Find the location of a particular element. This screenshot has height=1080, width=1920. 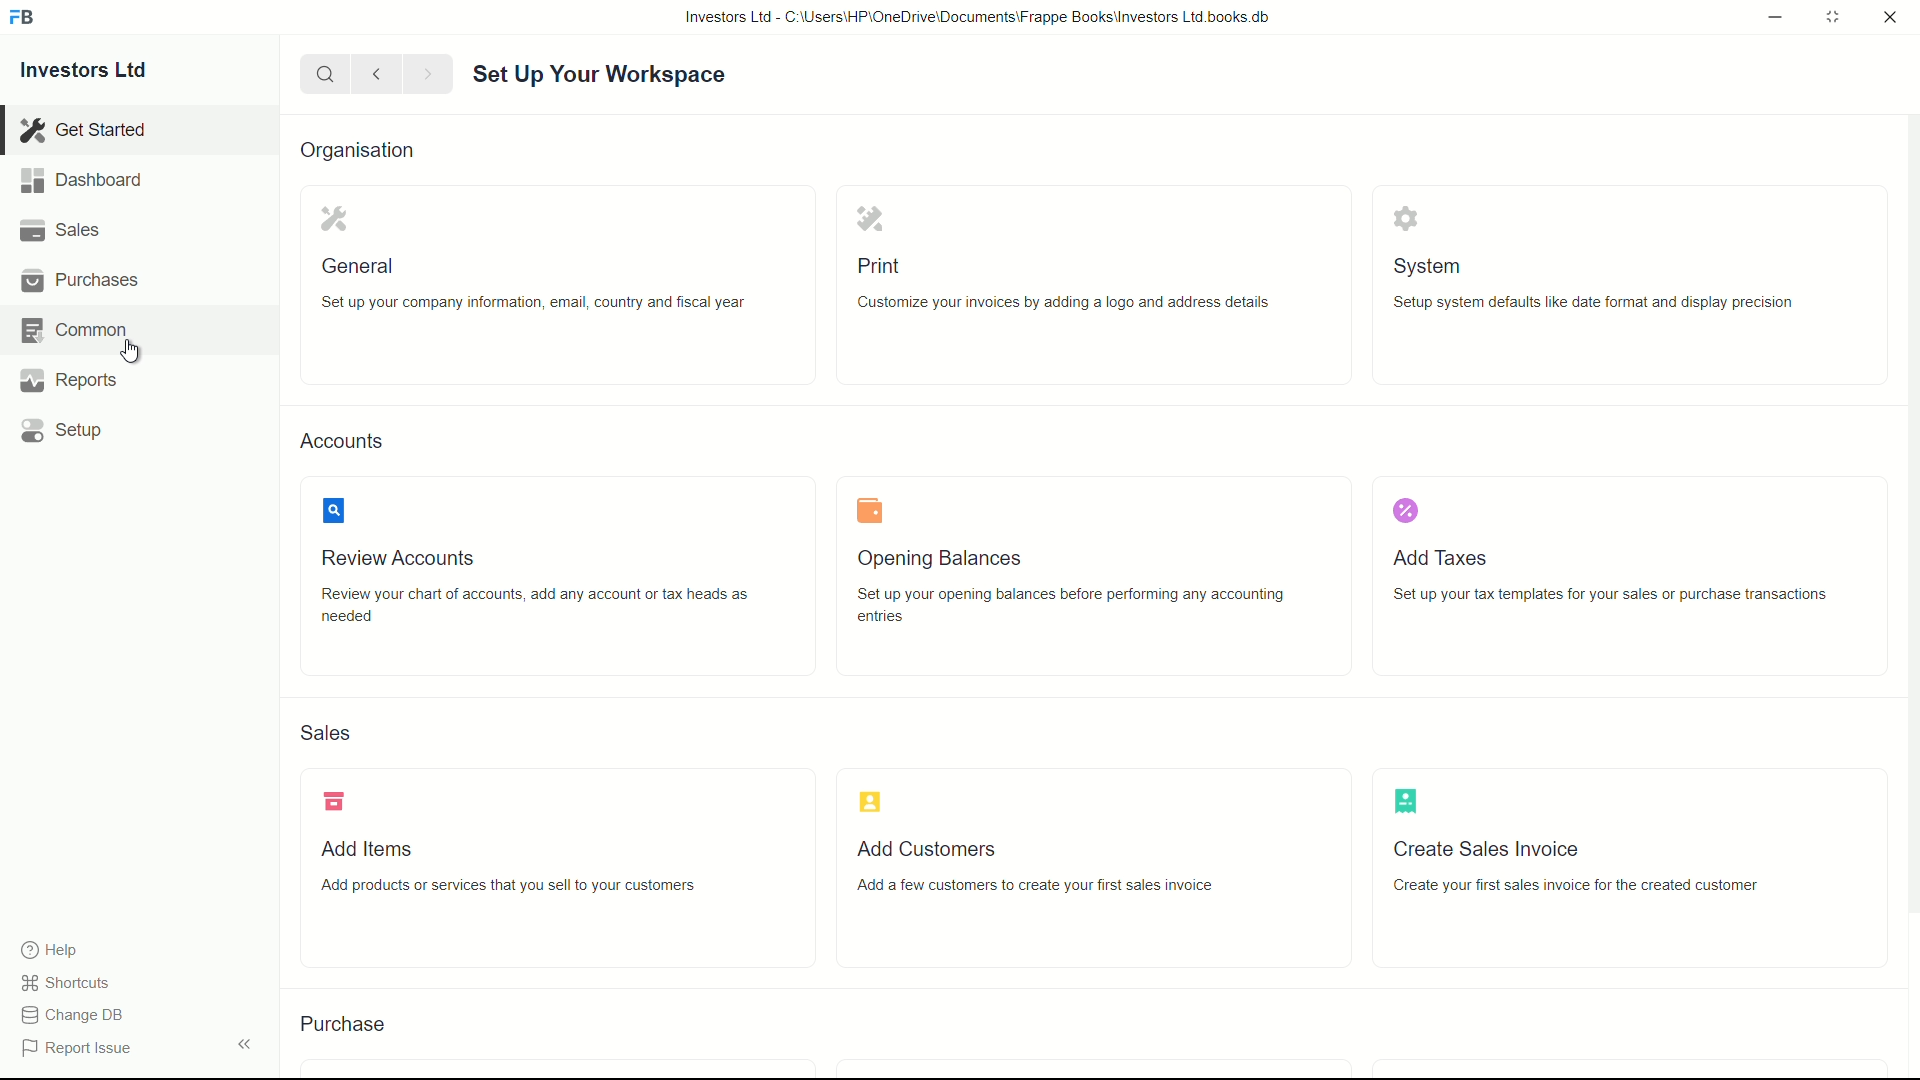

Purchase is located at coordinates (351, 1024).